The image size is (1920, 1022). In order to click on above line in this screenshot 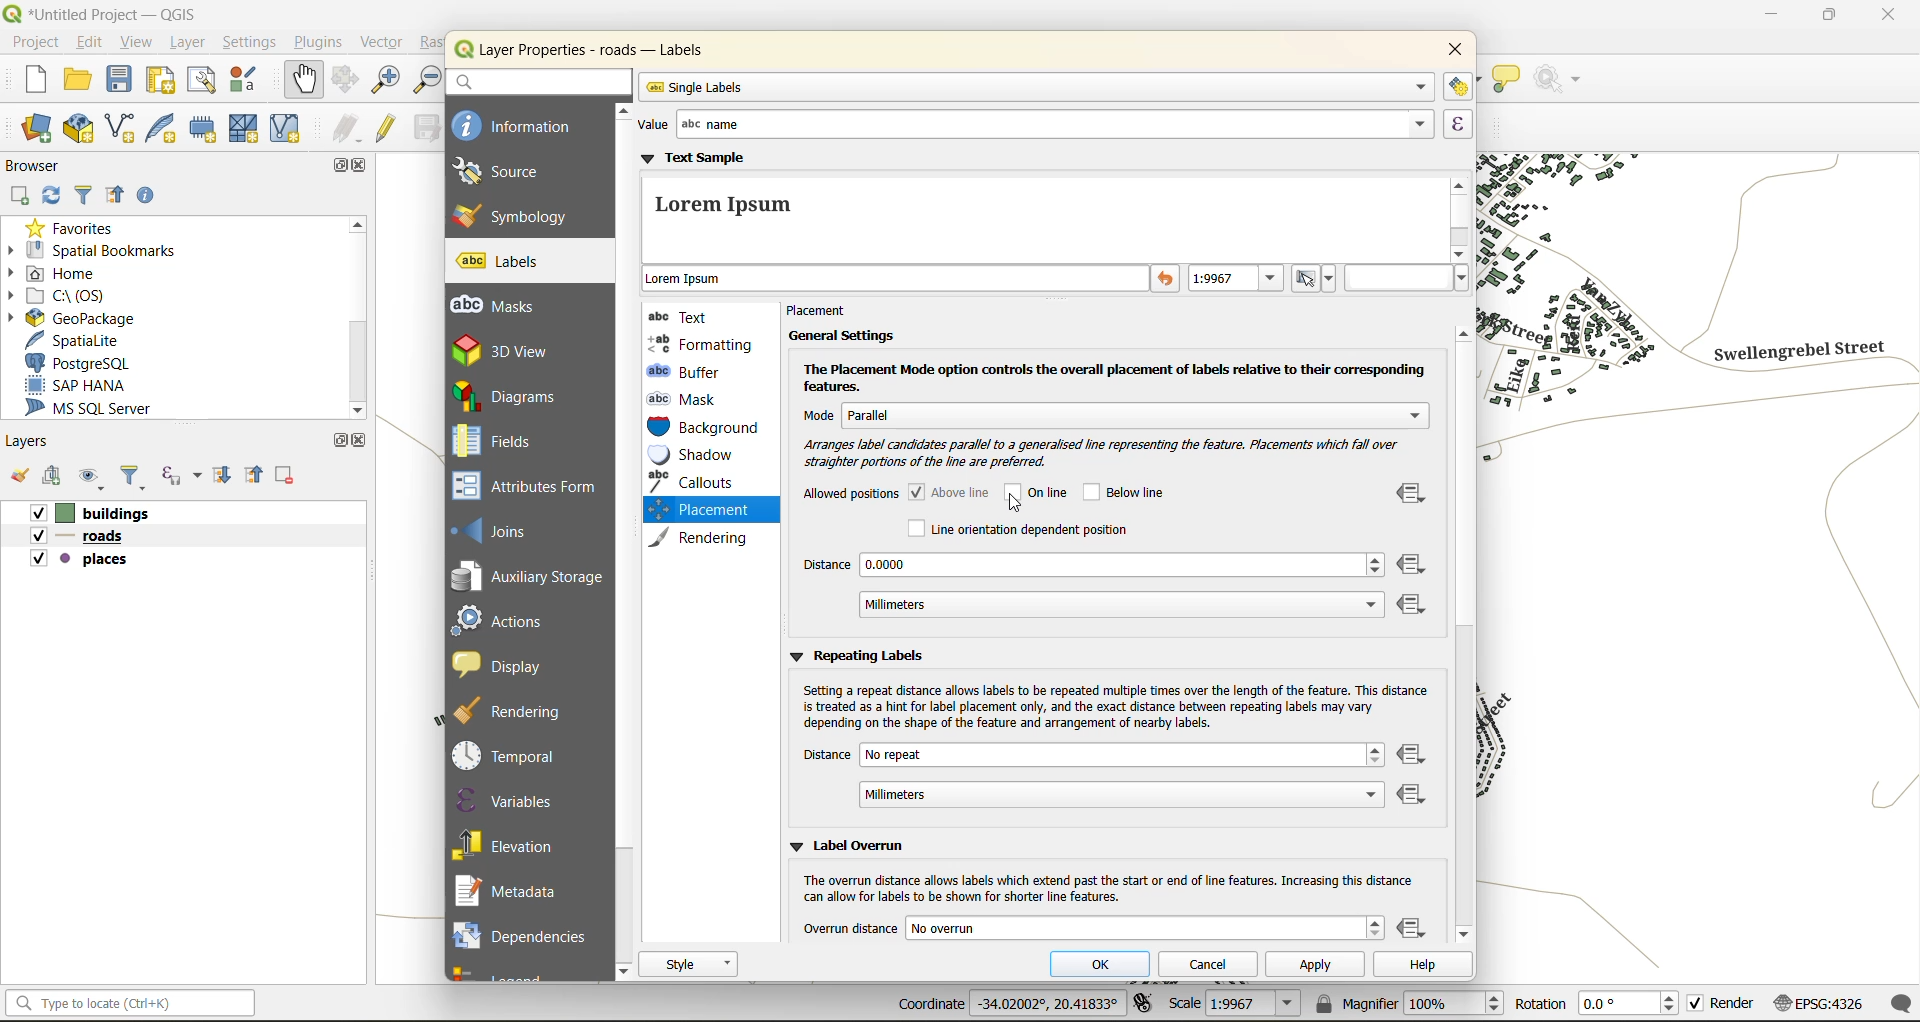, I will do `click(951, 491)`.